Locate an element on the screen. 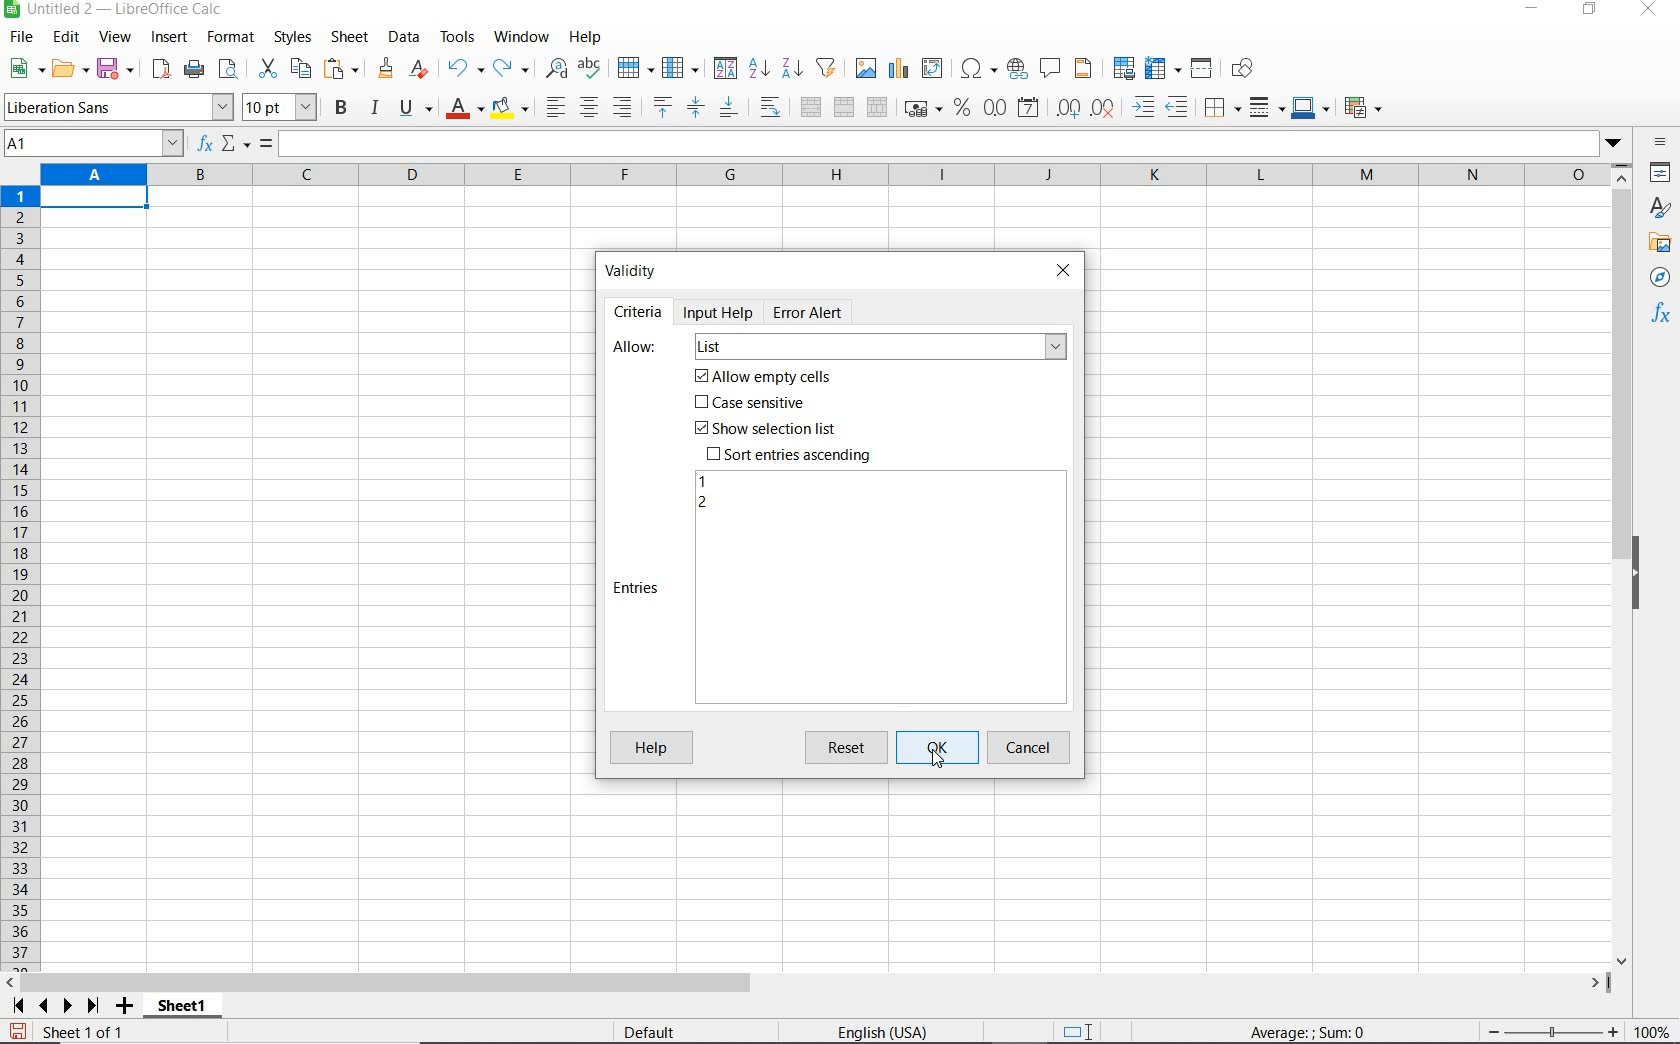 The height and width of the screenshot is (1044, 1680). format as date is located at coordinates (1030, 107).